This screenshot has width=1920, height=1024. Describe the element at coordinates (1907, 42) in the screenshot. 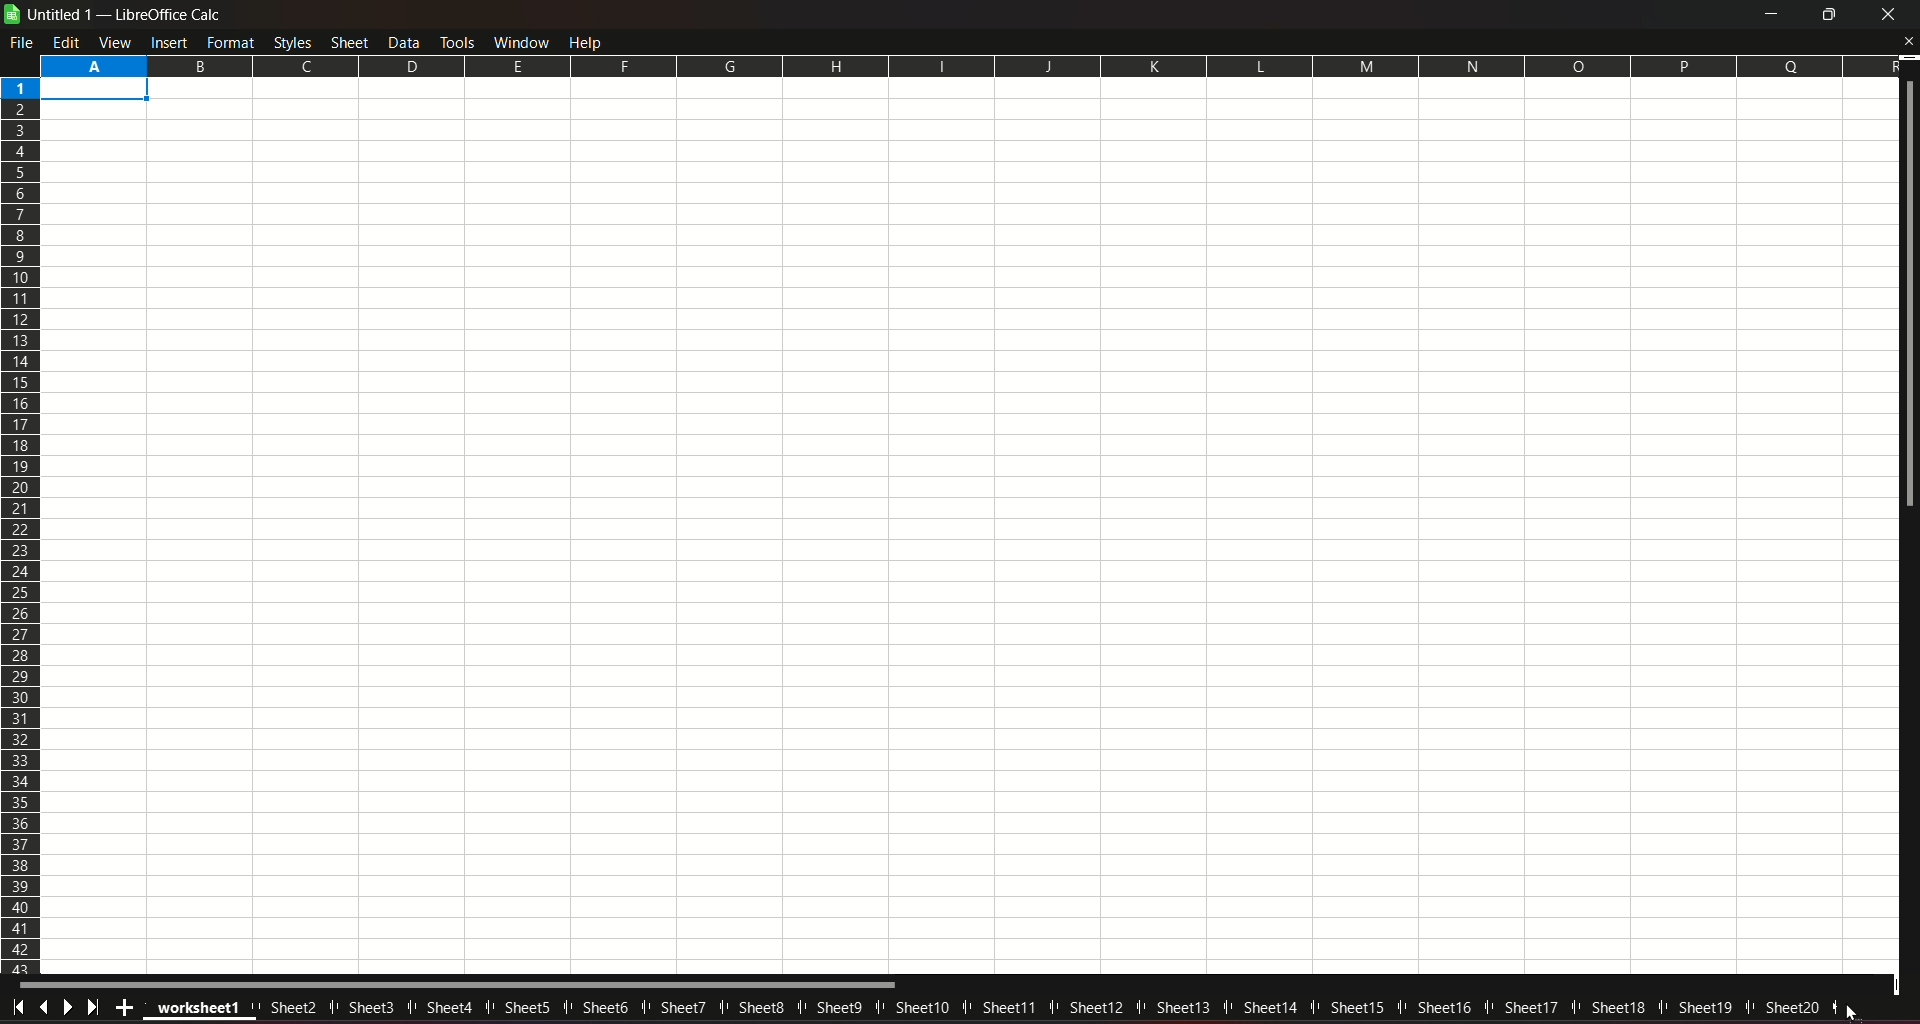

I see `Close` at that location.